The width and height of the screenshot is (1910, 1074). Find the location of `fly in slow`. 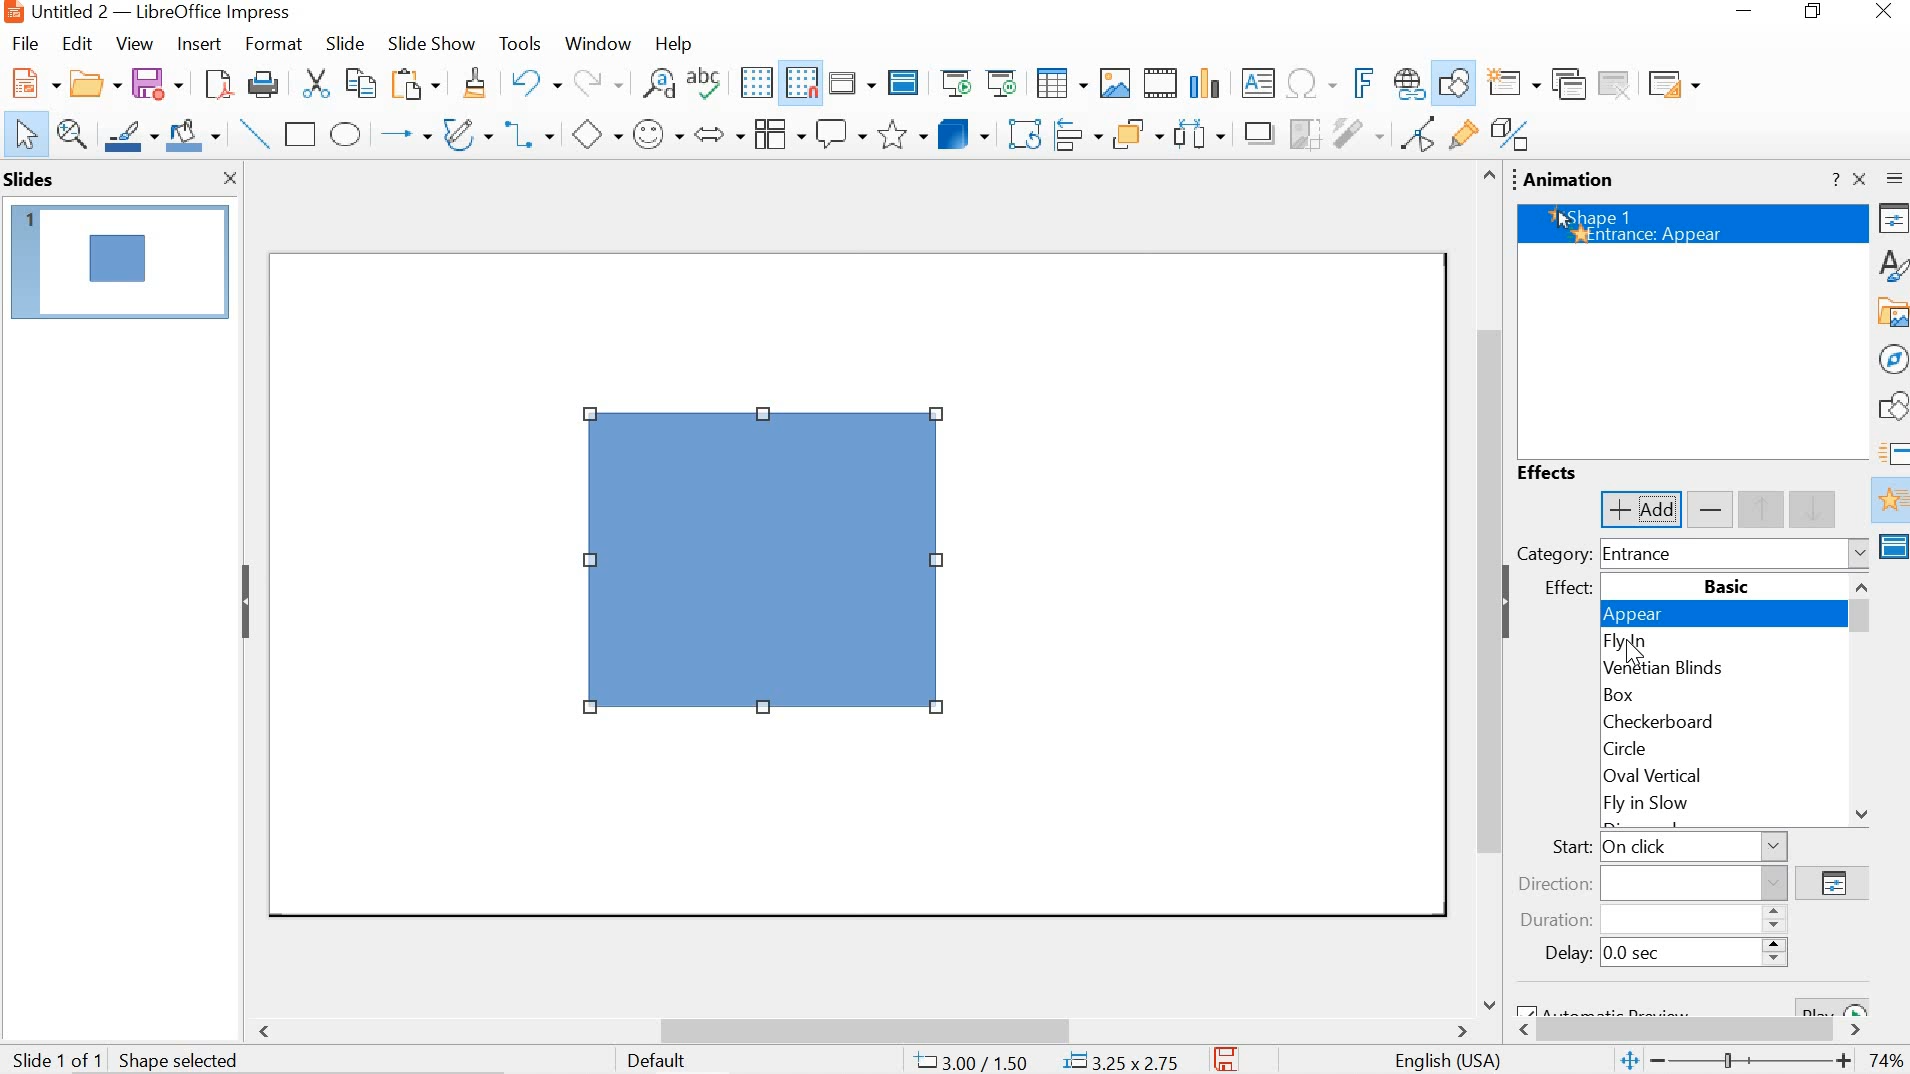

fly in slow is located at coordinates (1695, 803).